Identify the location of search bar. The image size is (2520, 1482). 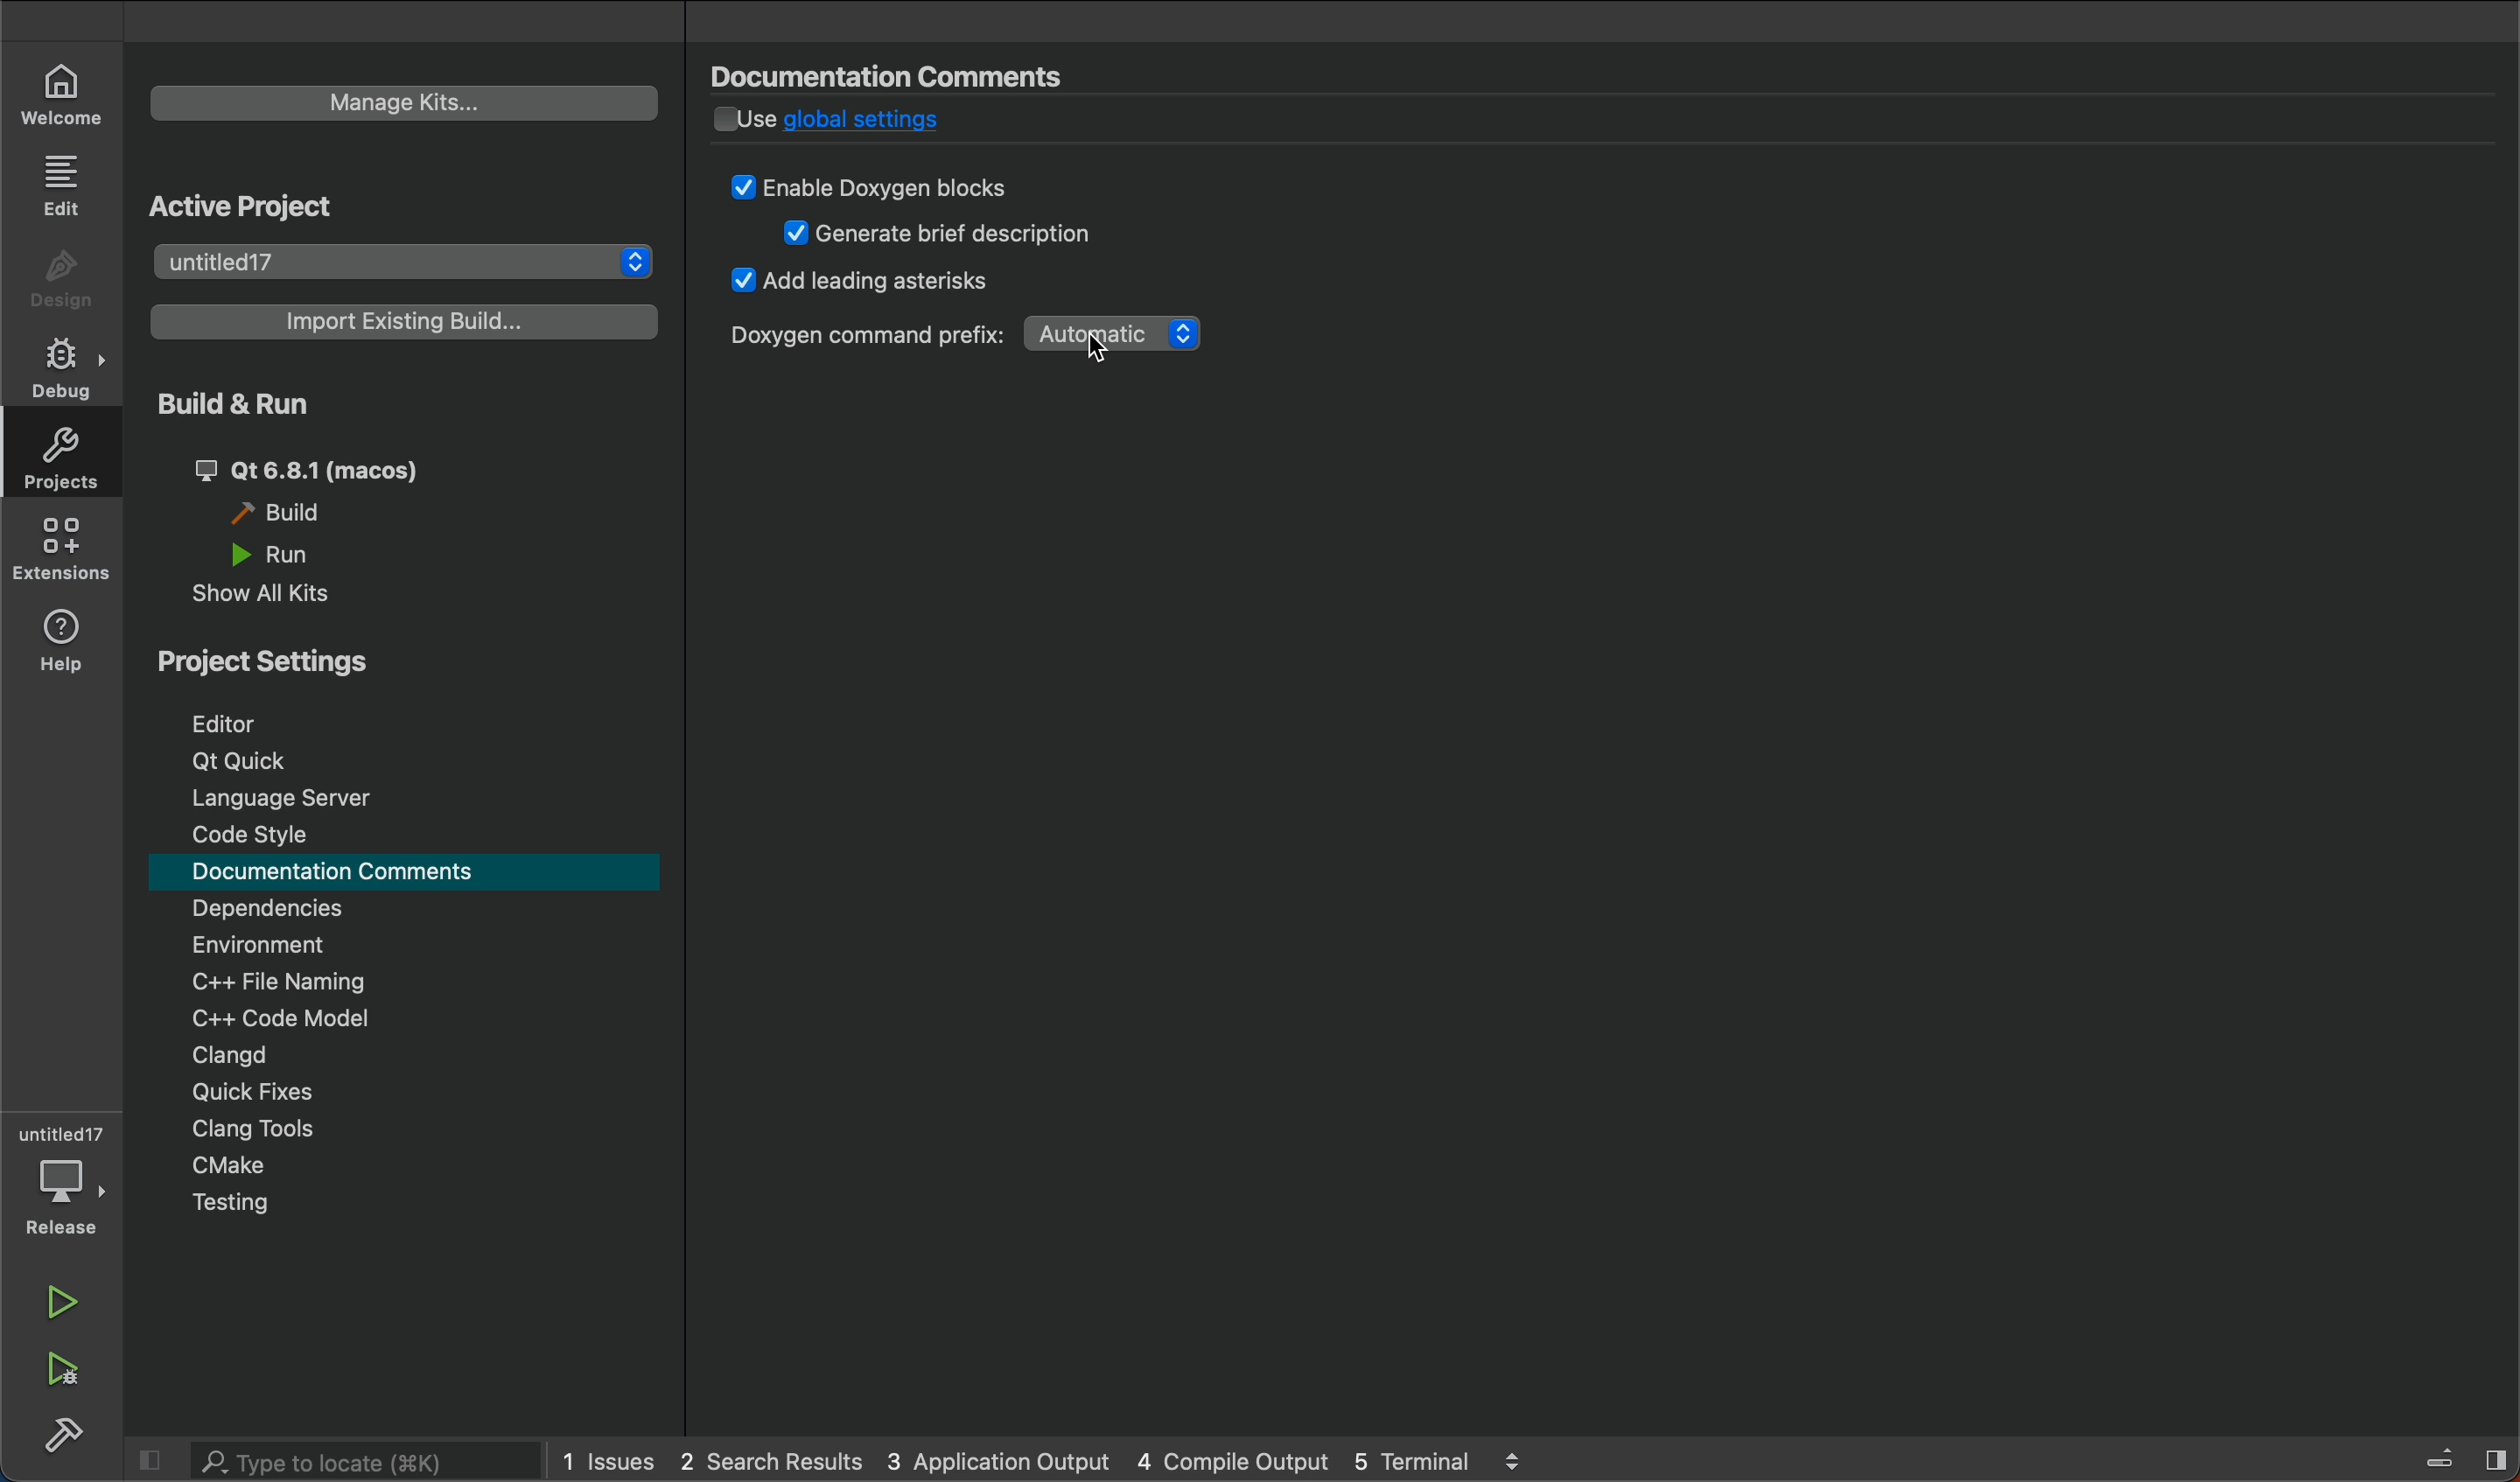
(366, 1461).